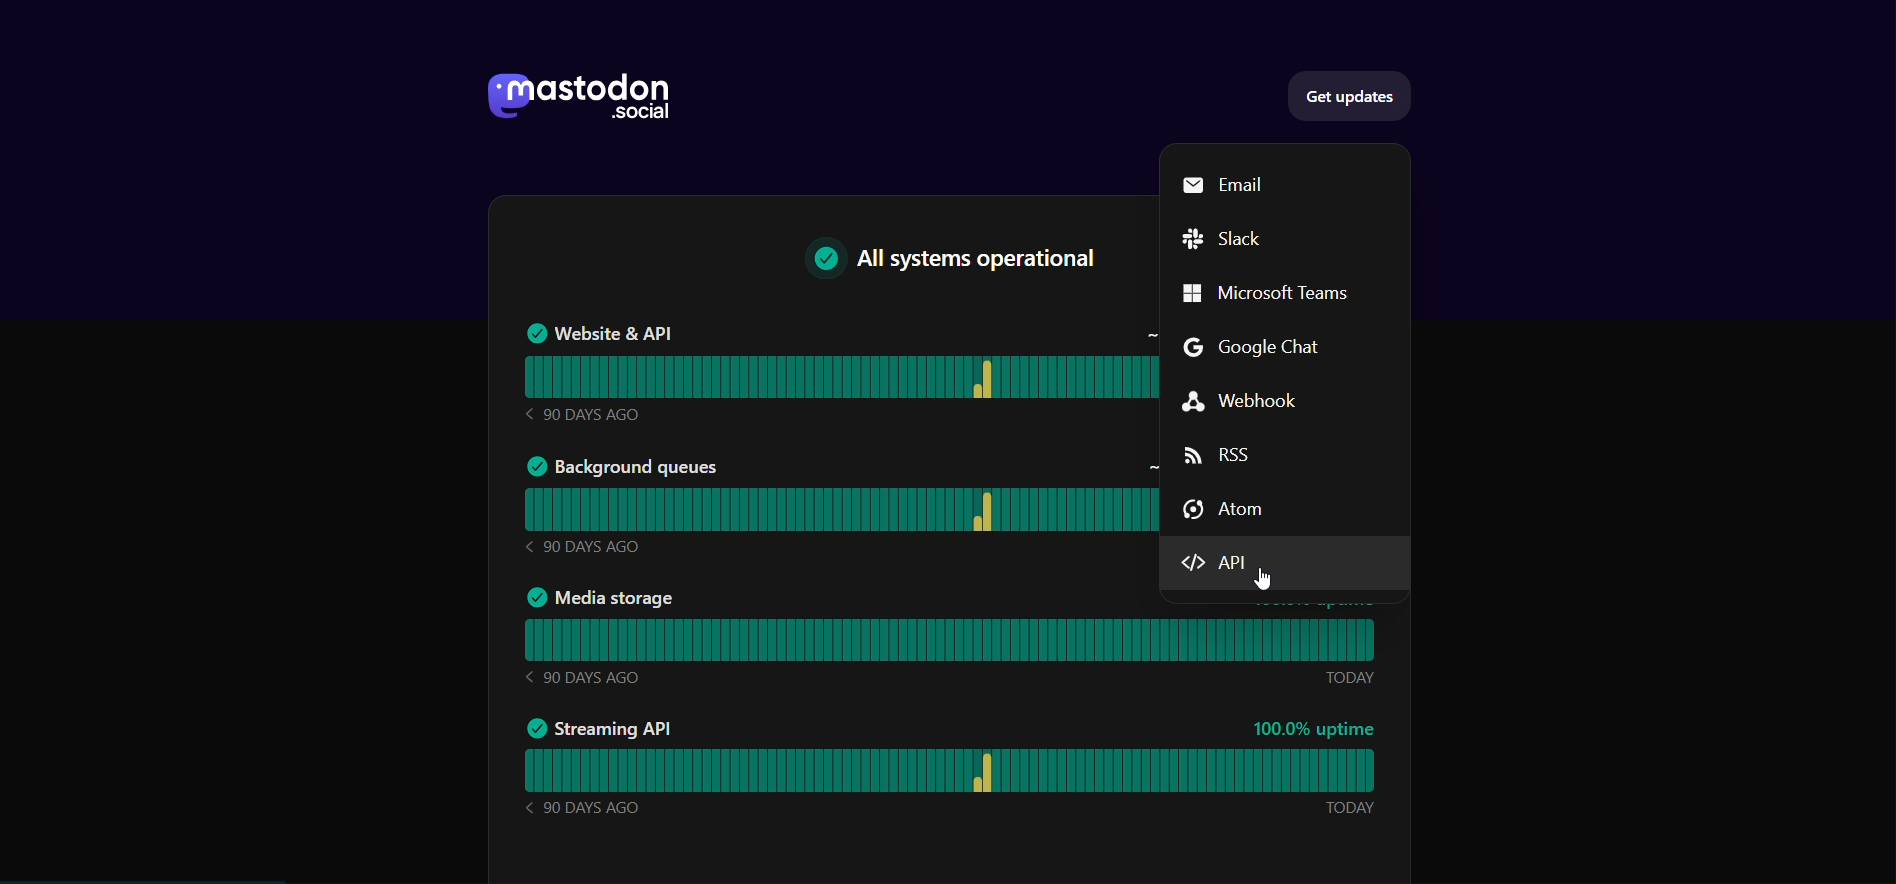 This screenshot has height=884, width=1896. I want to click on Cursor, so click(1280, 580).